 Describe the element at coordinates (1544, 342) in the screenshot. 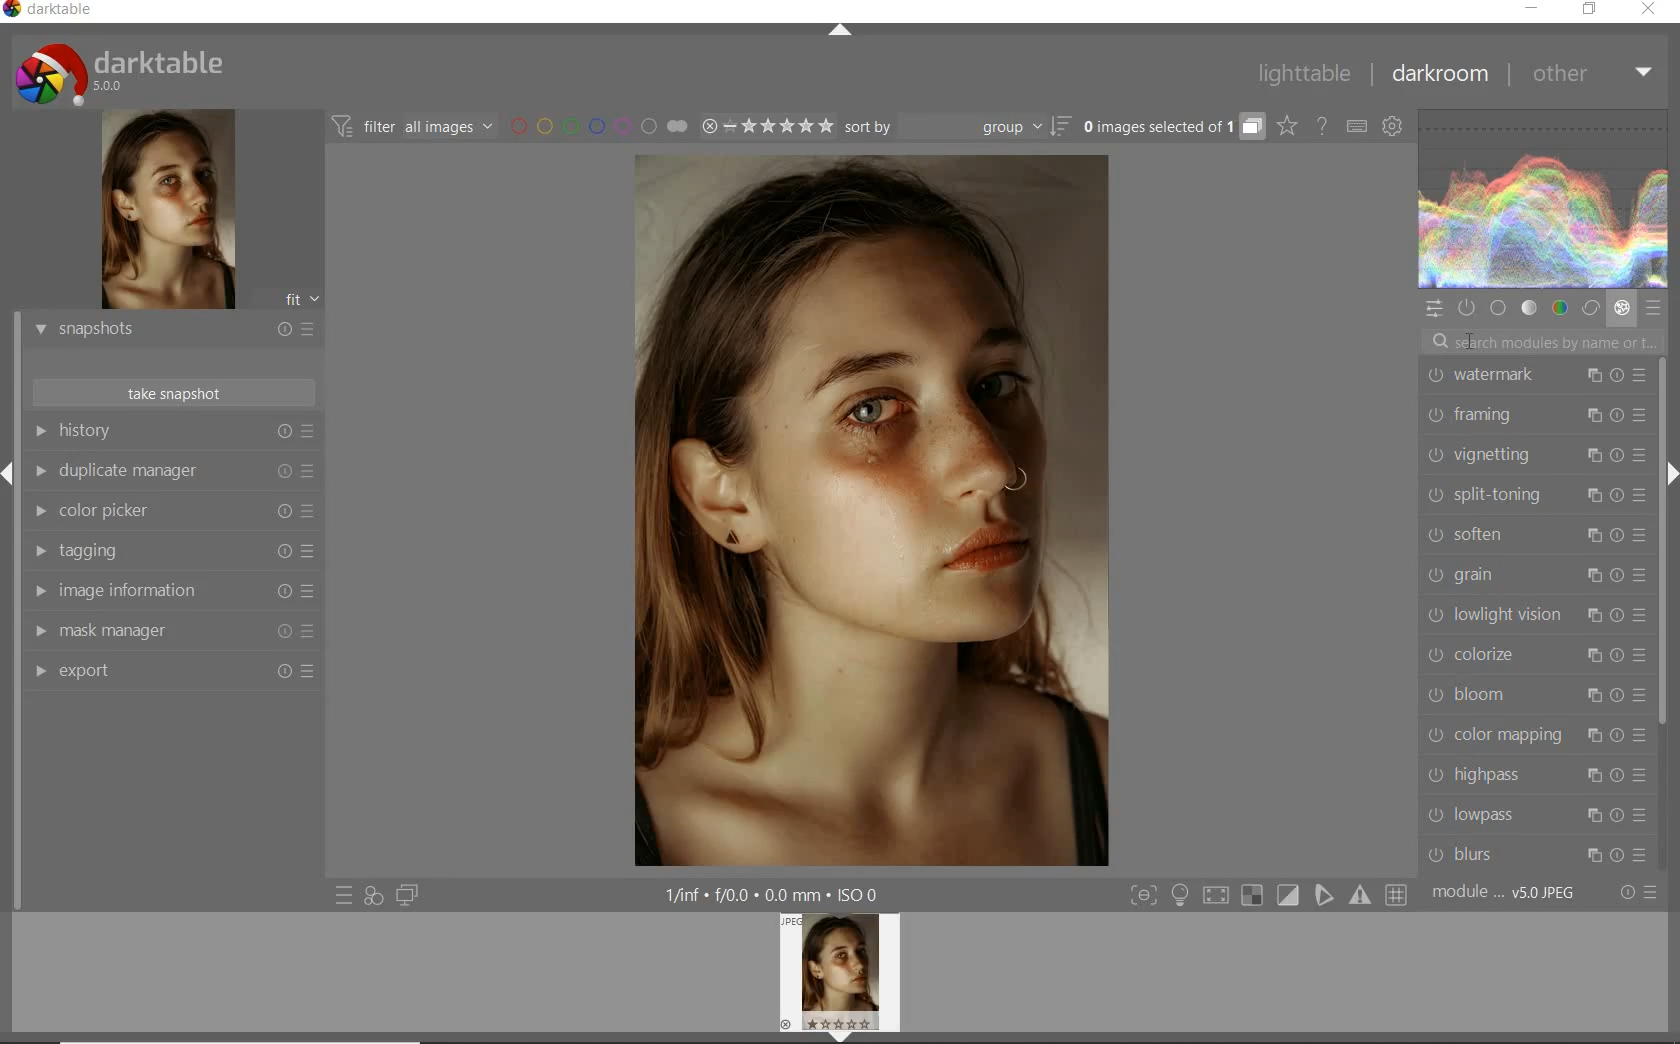

I see `search modules by name` at that location.